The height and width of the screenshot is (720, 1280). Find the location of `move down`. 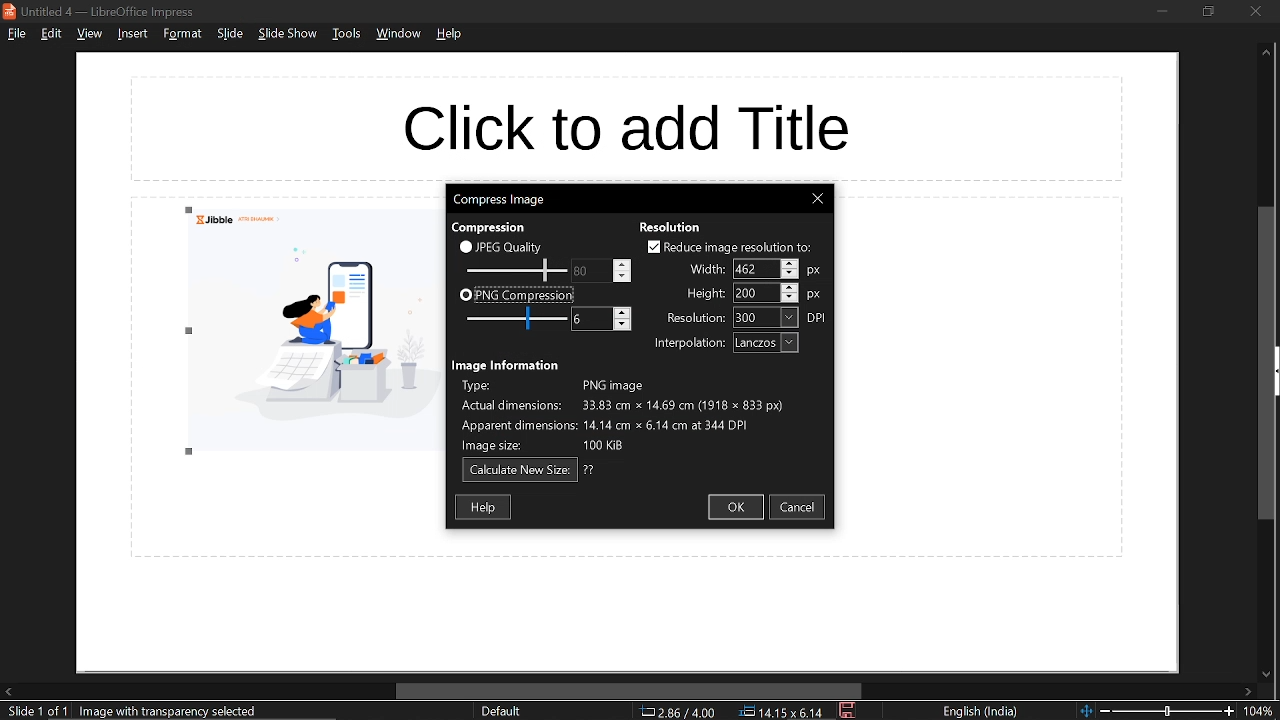

move down is located at coordinates (1264, 675).